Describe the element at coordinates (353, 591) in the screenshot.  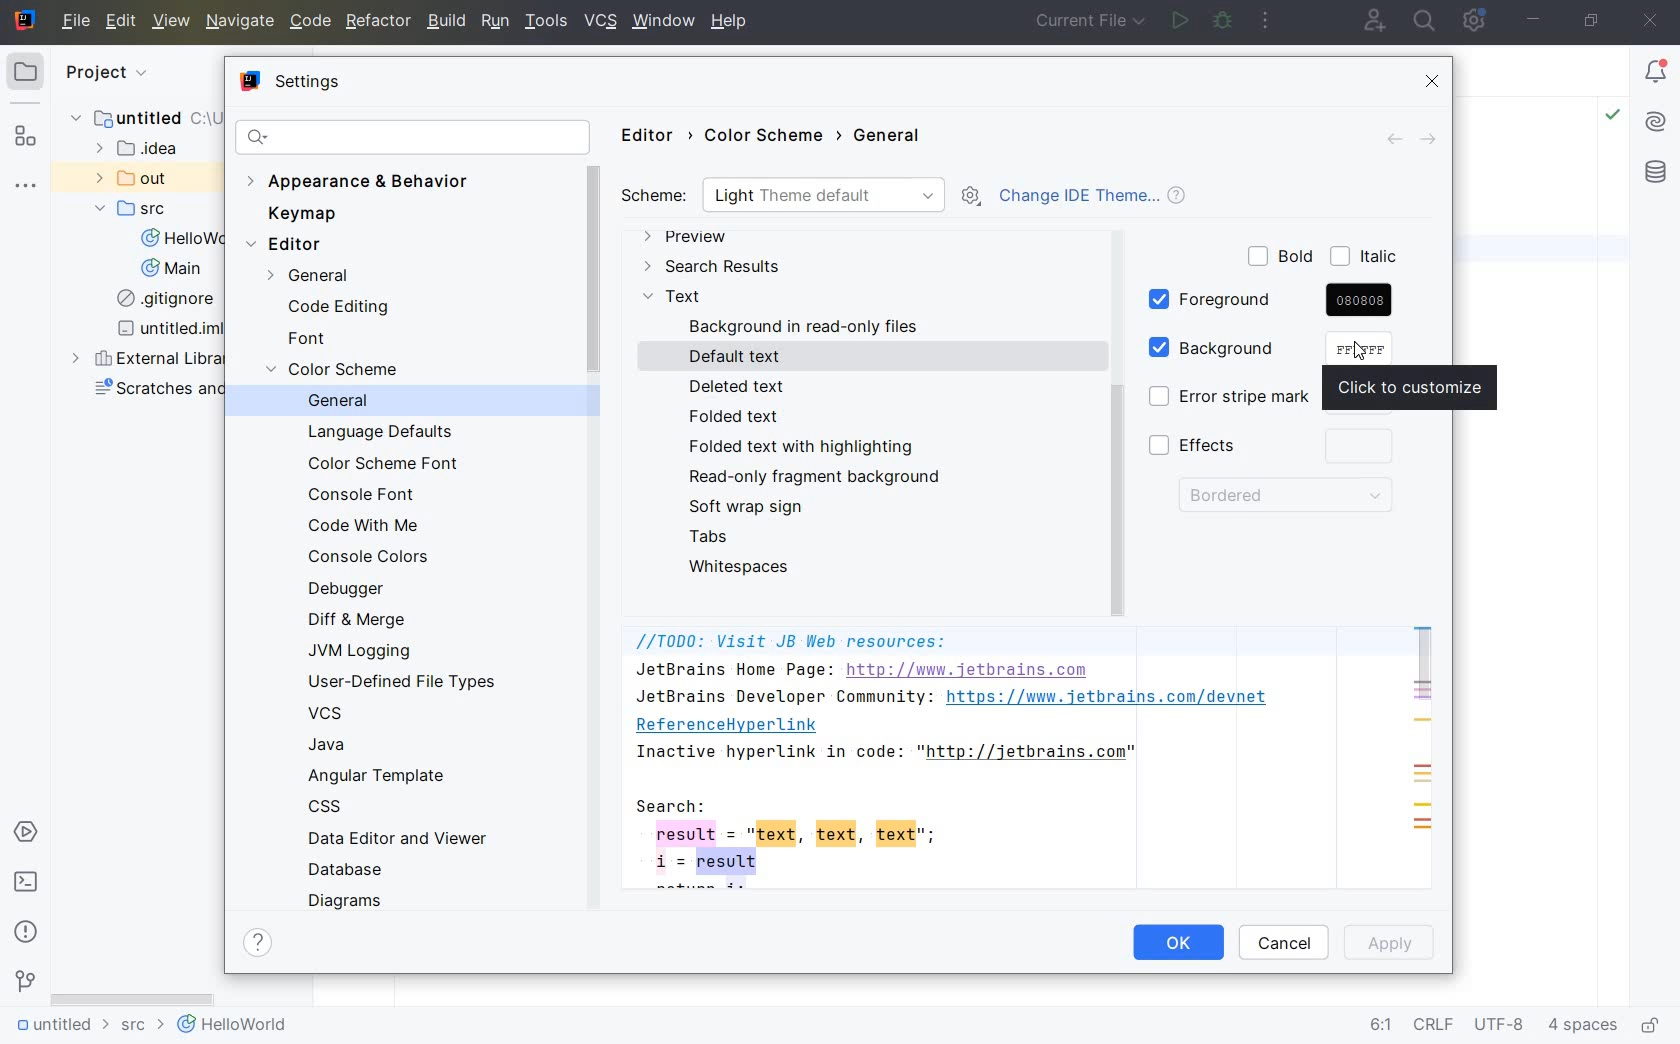
I see `DEBUGGER` at that location.